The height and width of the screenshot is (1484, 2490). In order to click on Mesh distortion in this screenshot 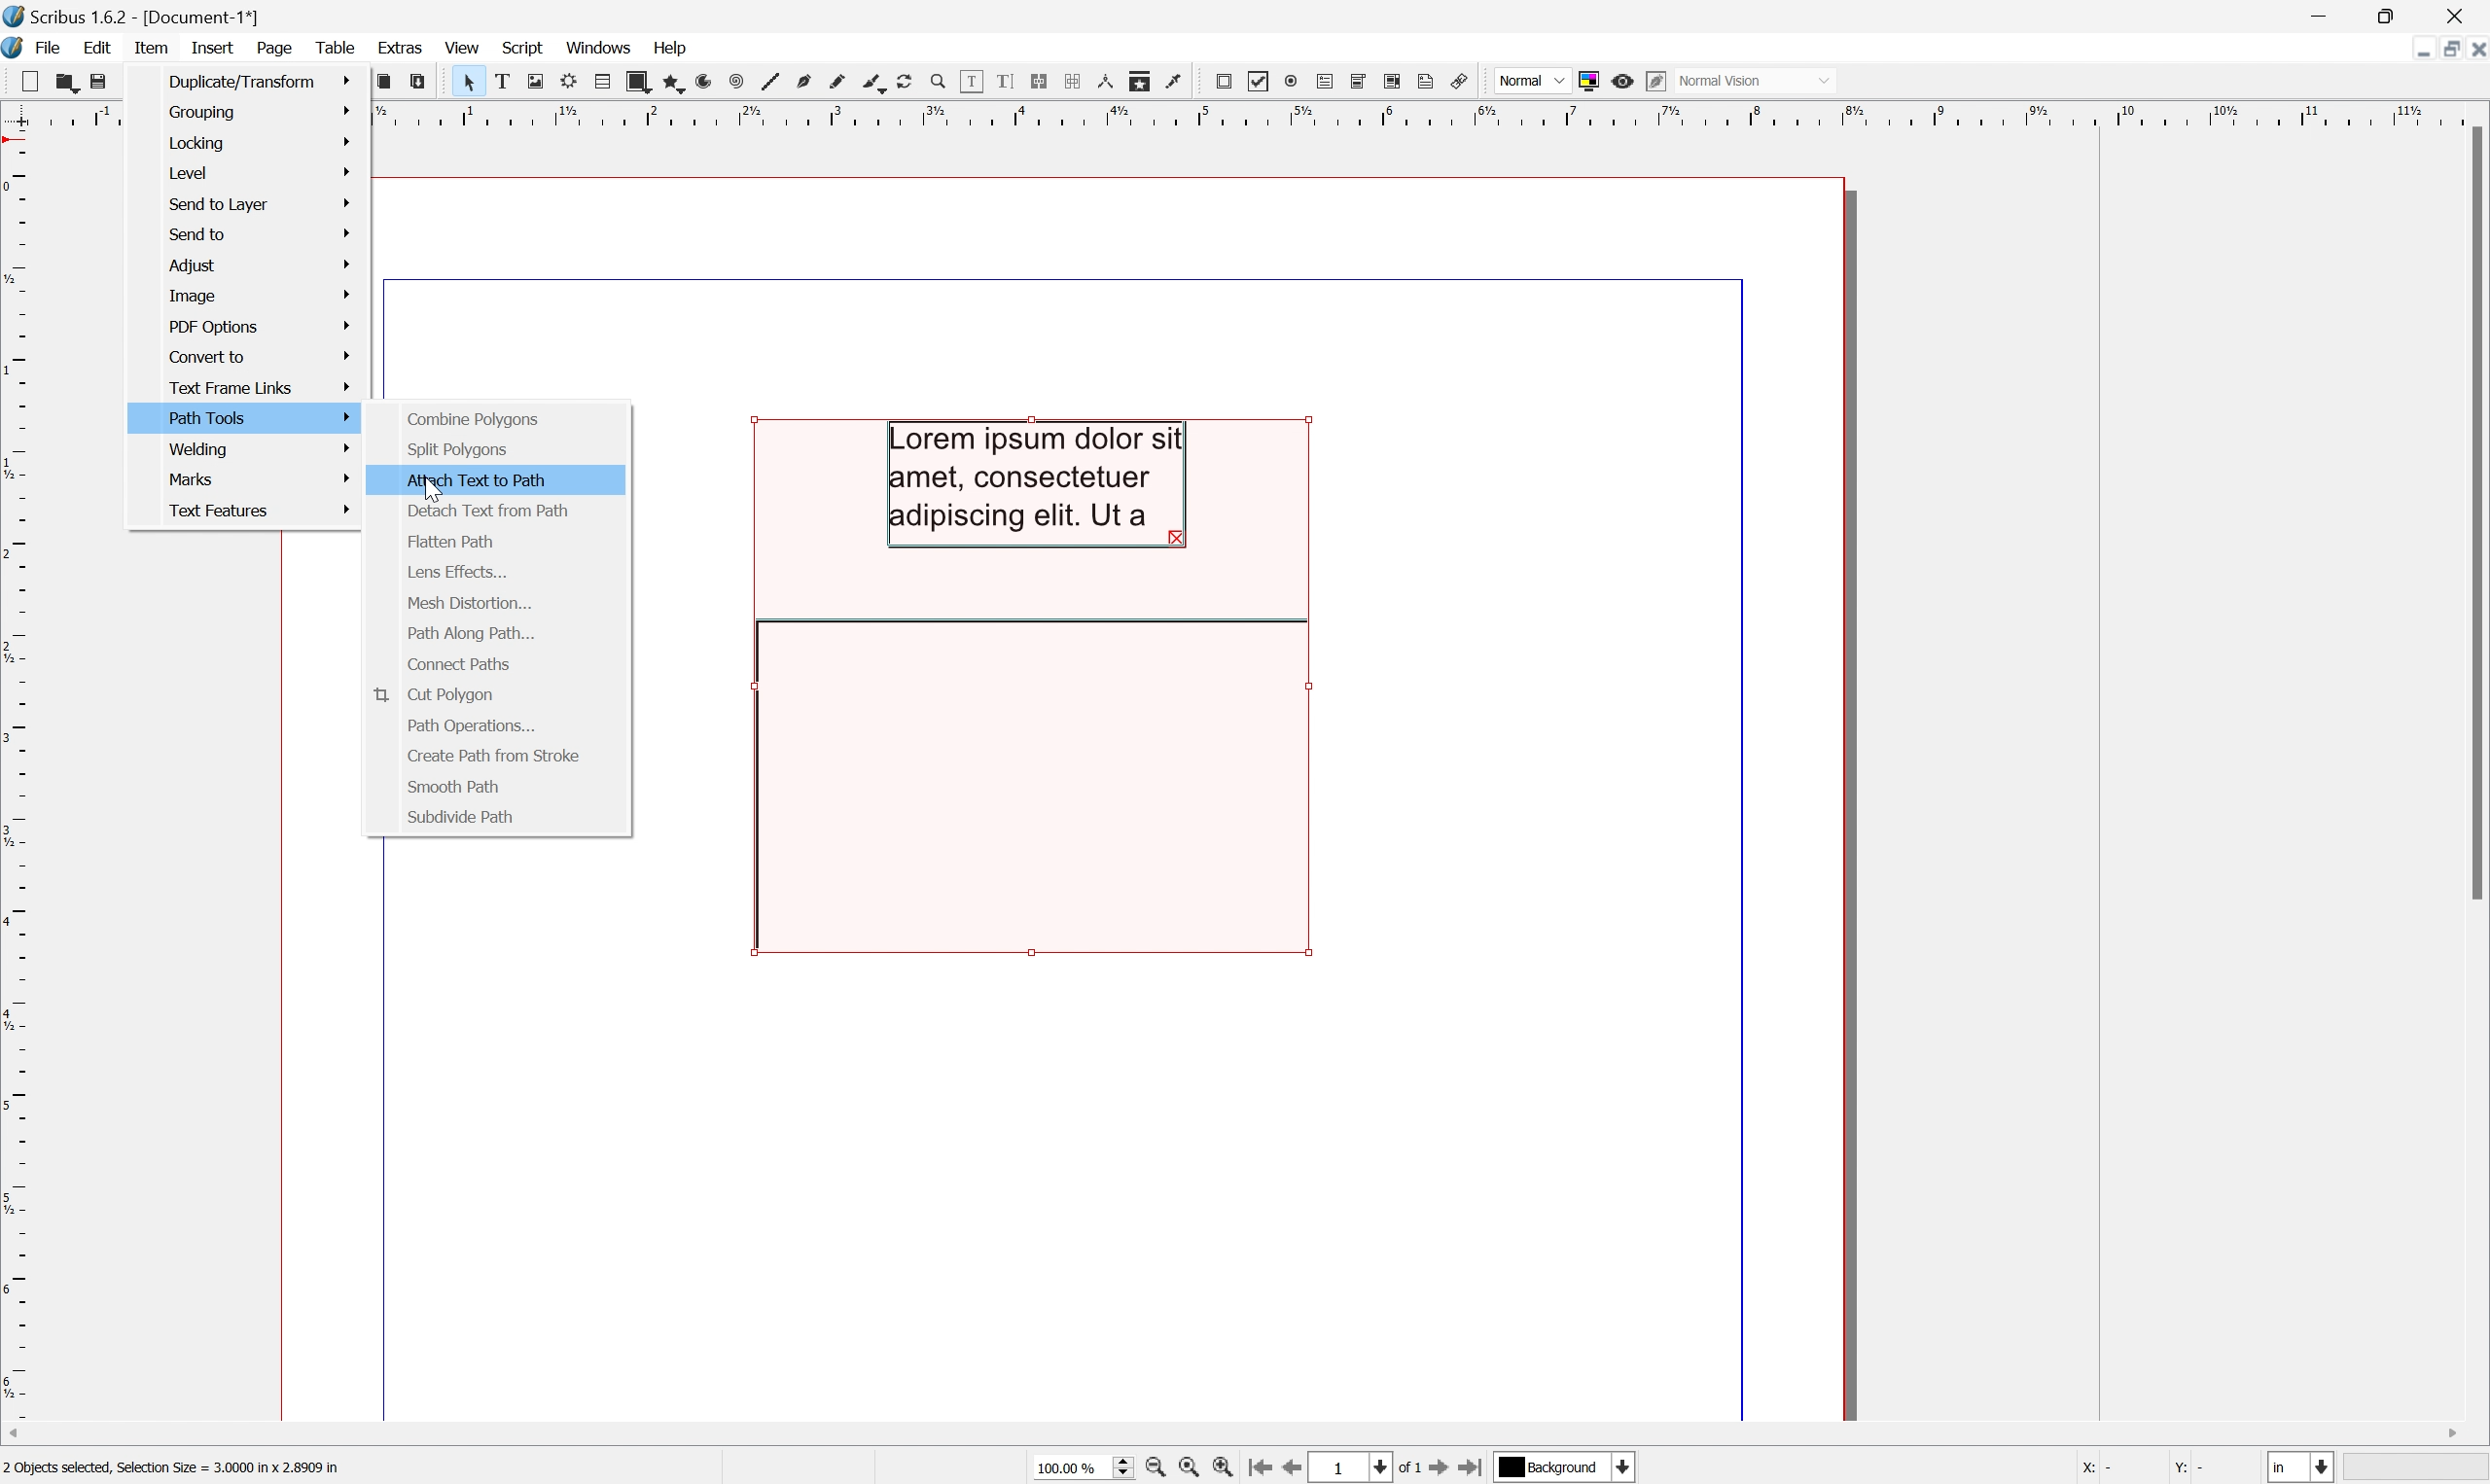, I will do `click(468, 603)`.